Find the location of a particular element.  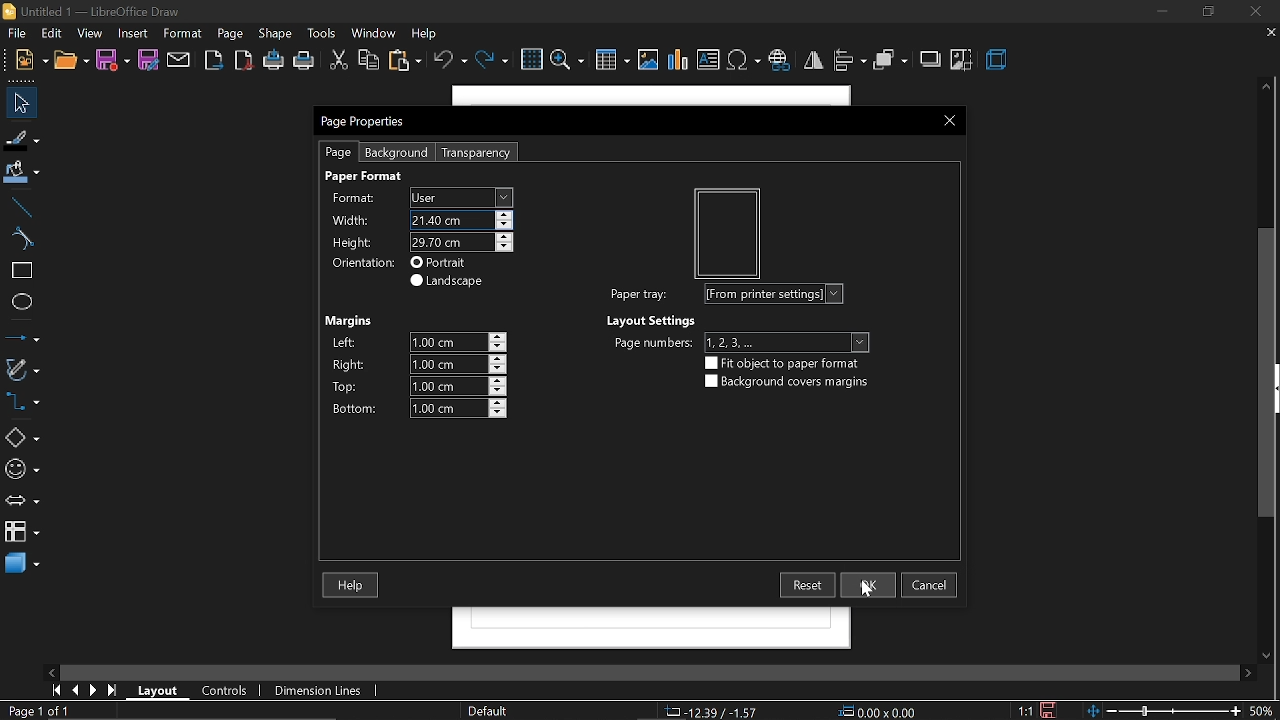

print is located at coordinates (304, 63).